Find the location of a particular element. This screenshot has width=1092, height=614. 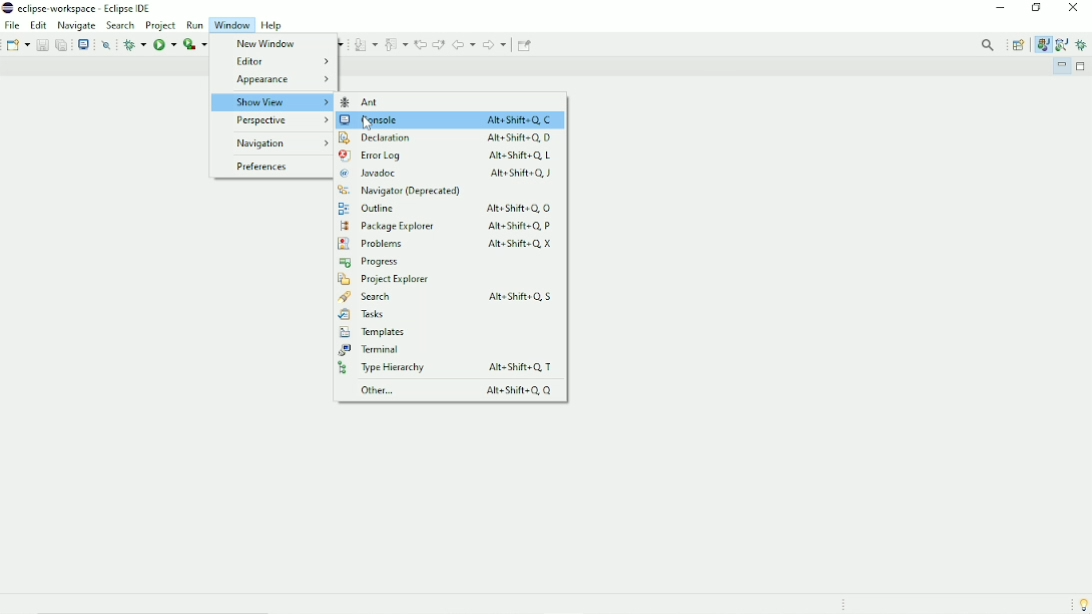

Navigation is located at coordinates (278, 143).